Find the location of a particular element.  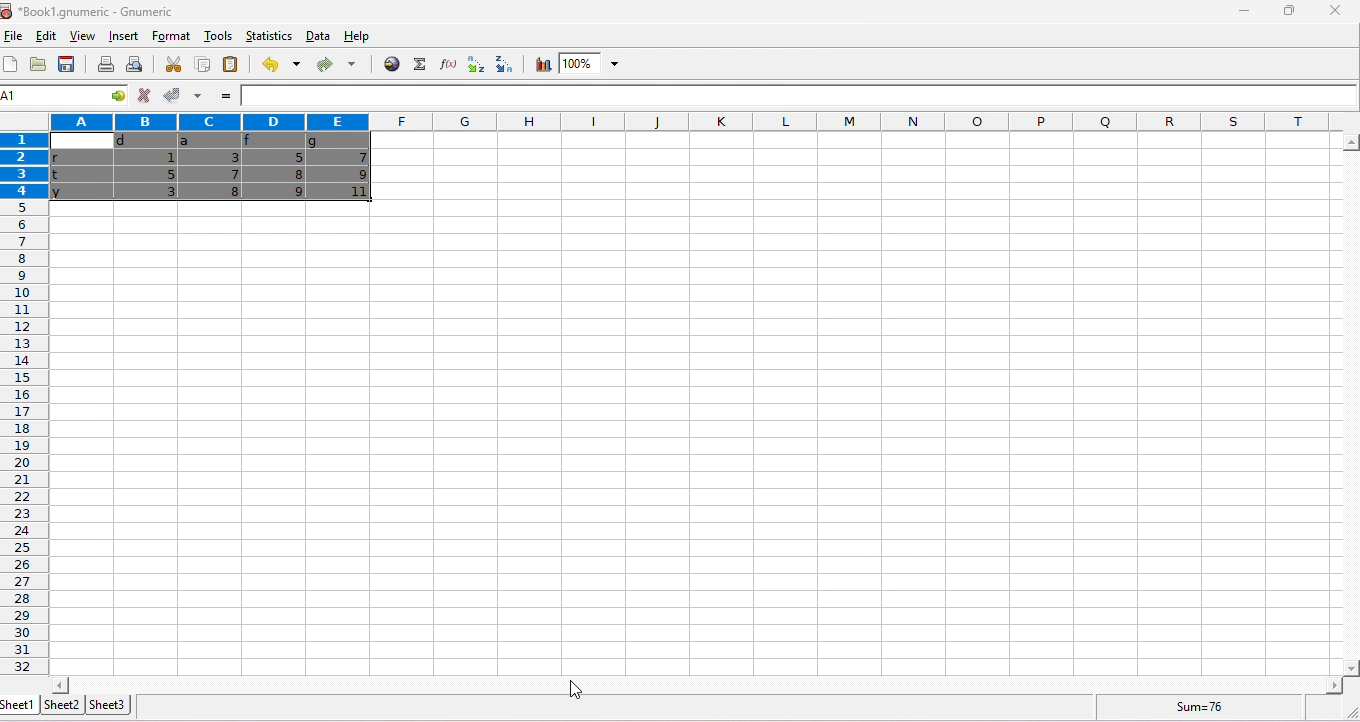

reject is located at coordinates (143, 96).